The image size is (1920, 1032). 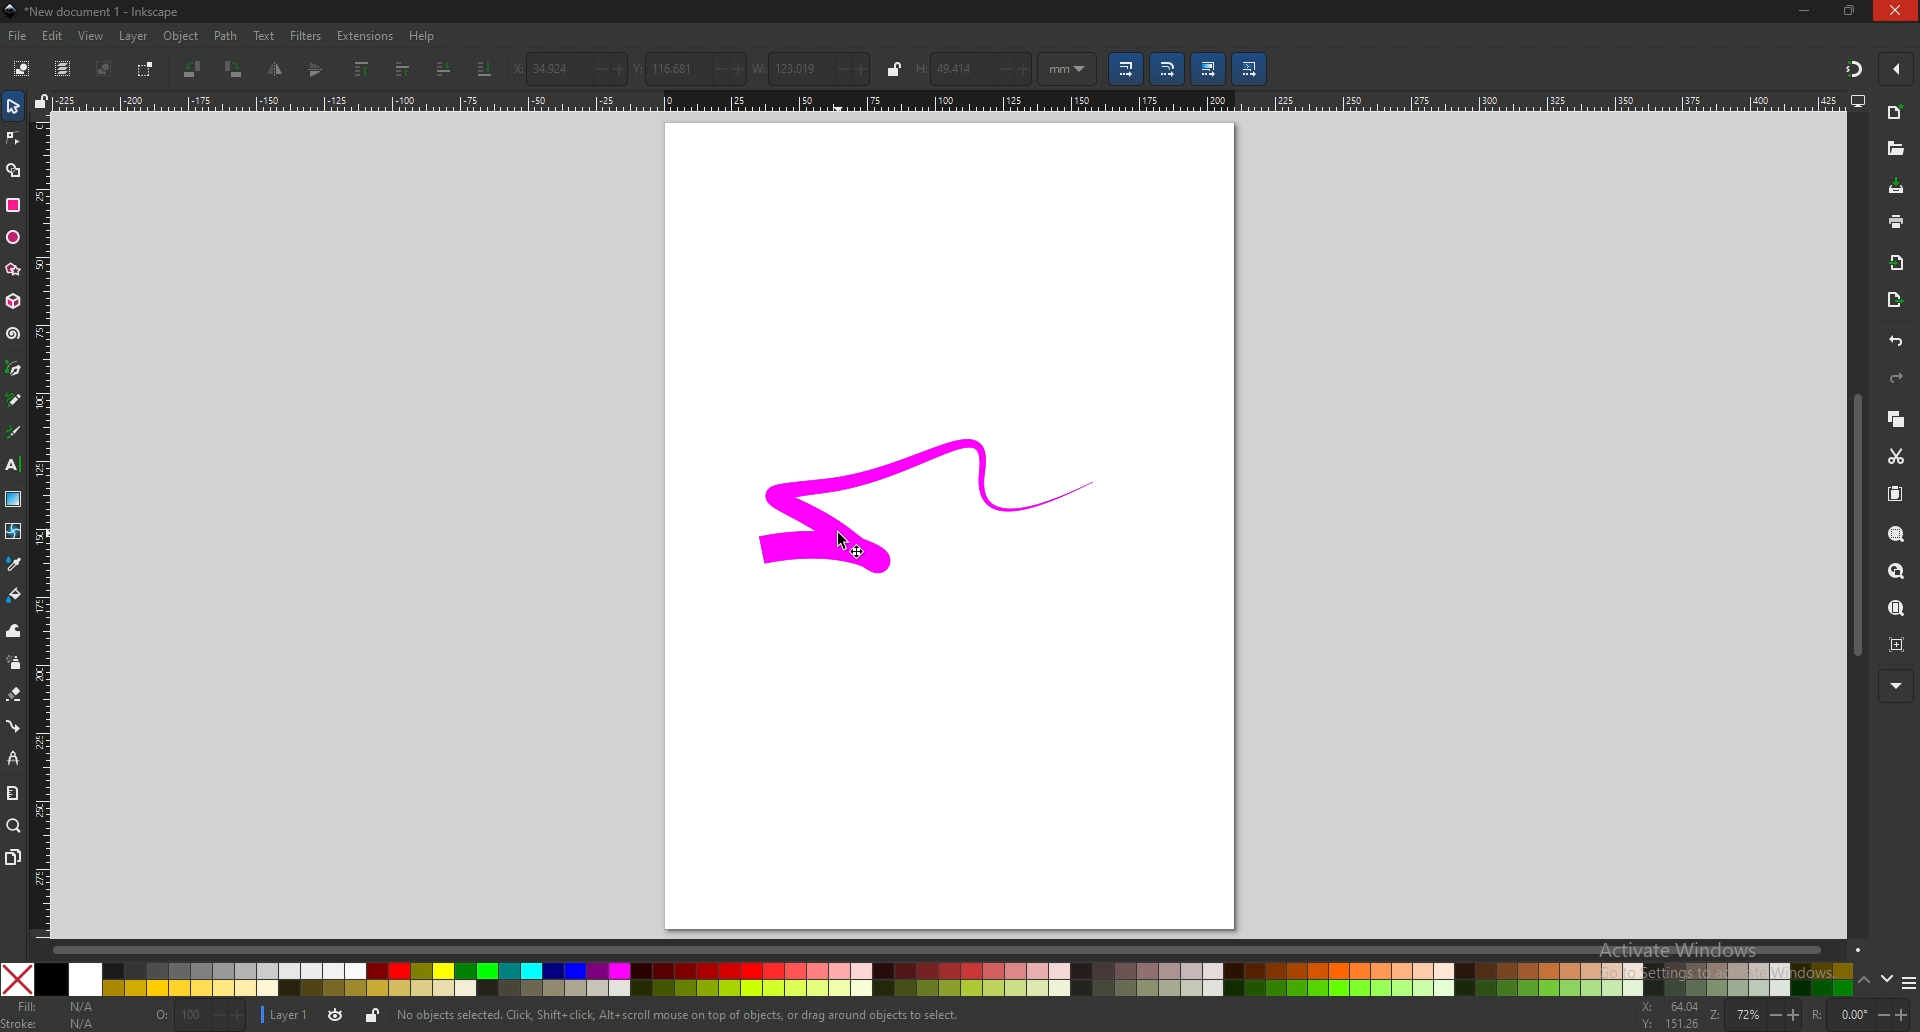 I want to click on tweak, so click(x=15, y=632).